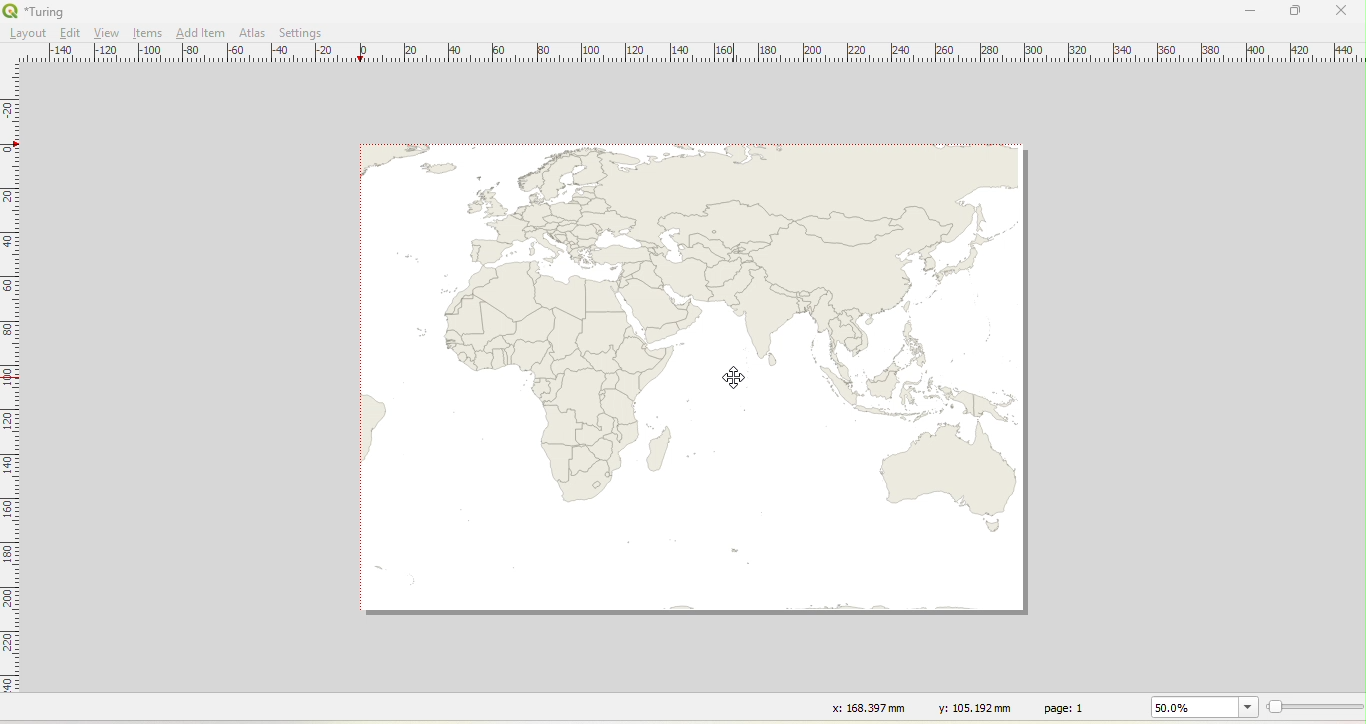  I want to click on page: 1, so click(1067, 707).